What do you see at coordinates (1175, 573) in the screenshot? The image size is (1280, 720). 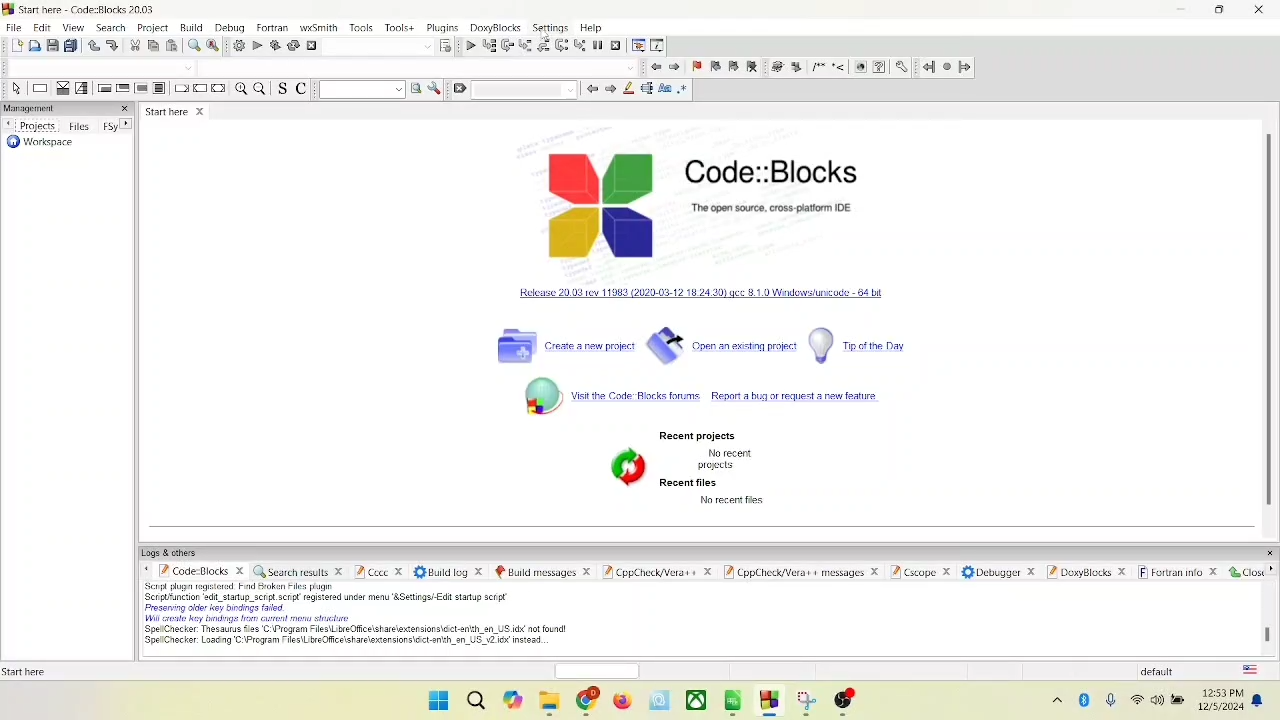 I see `fortan info` at bounding box center [1175, 573].